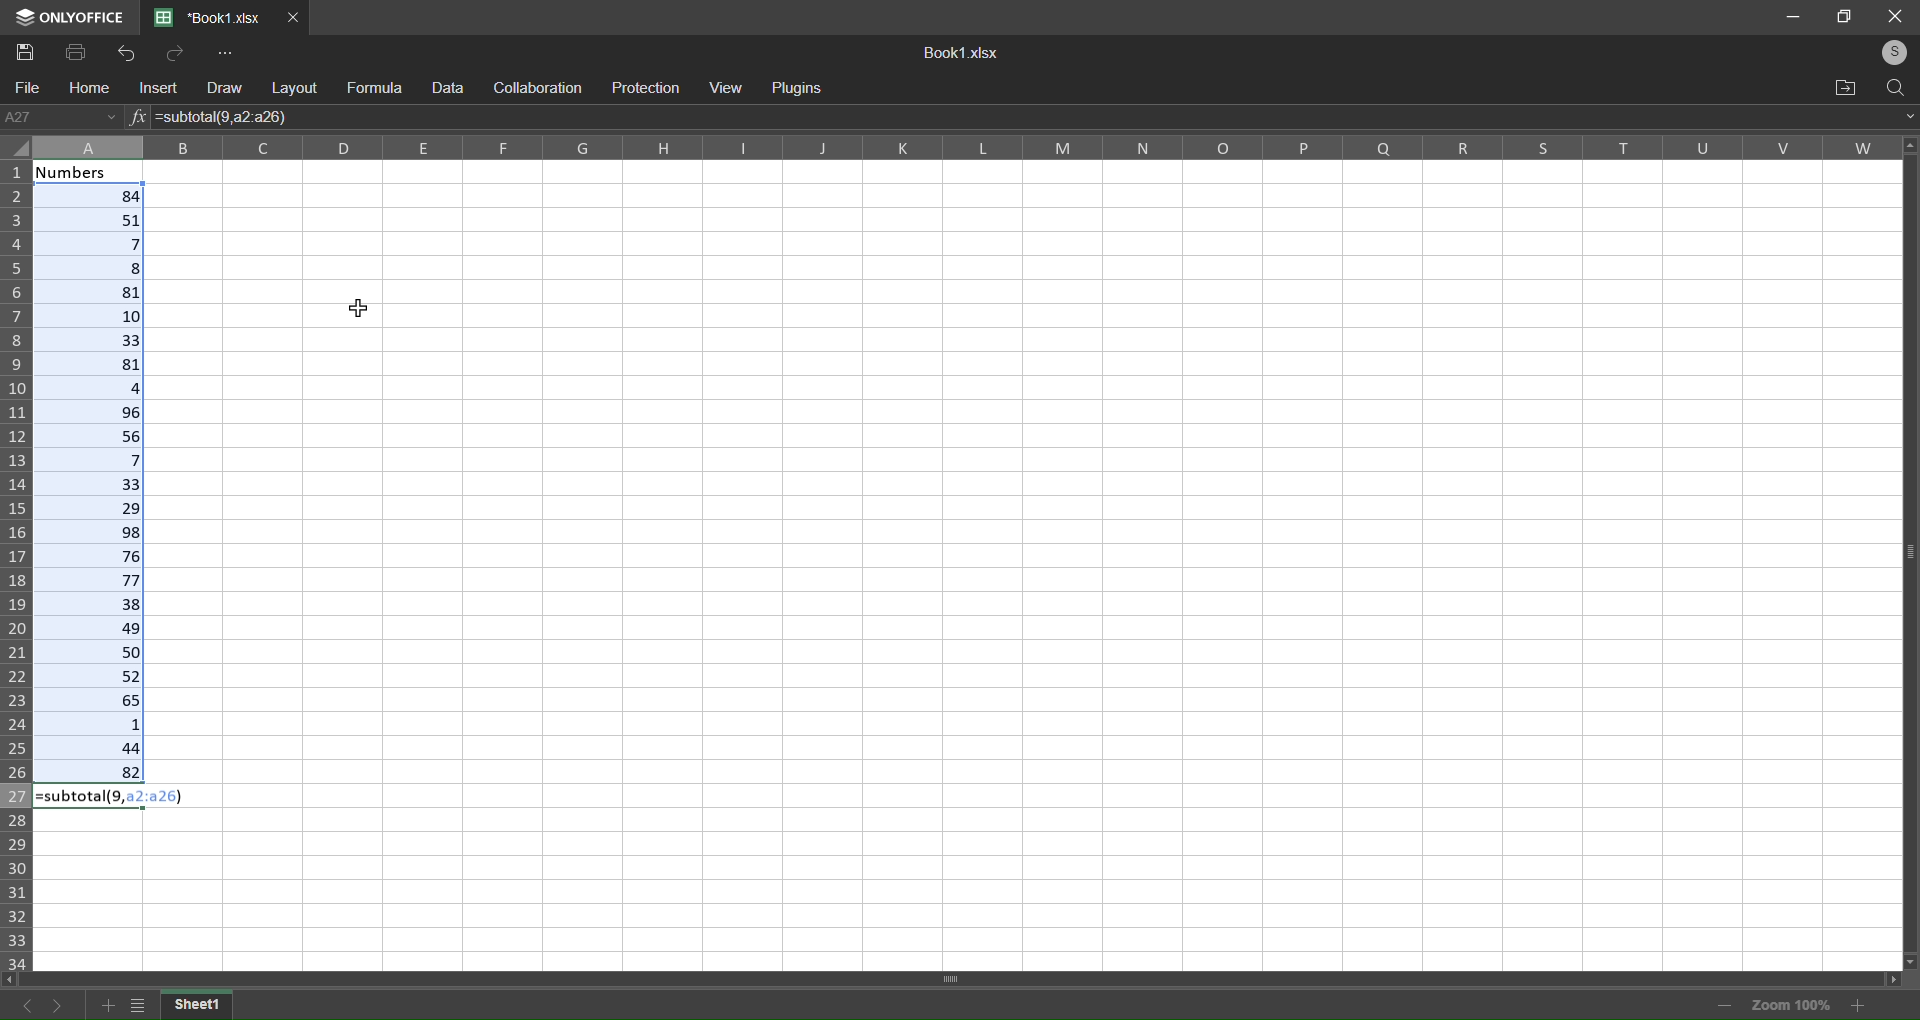 The width and height of the screenshot is (1920, 1020). I want to click on selected range, so click(90, 480).